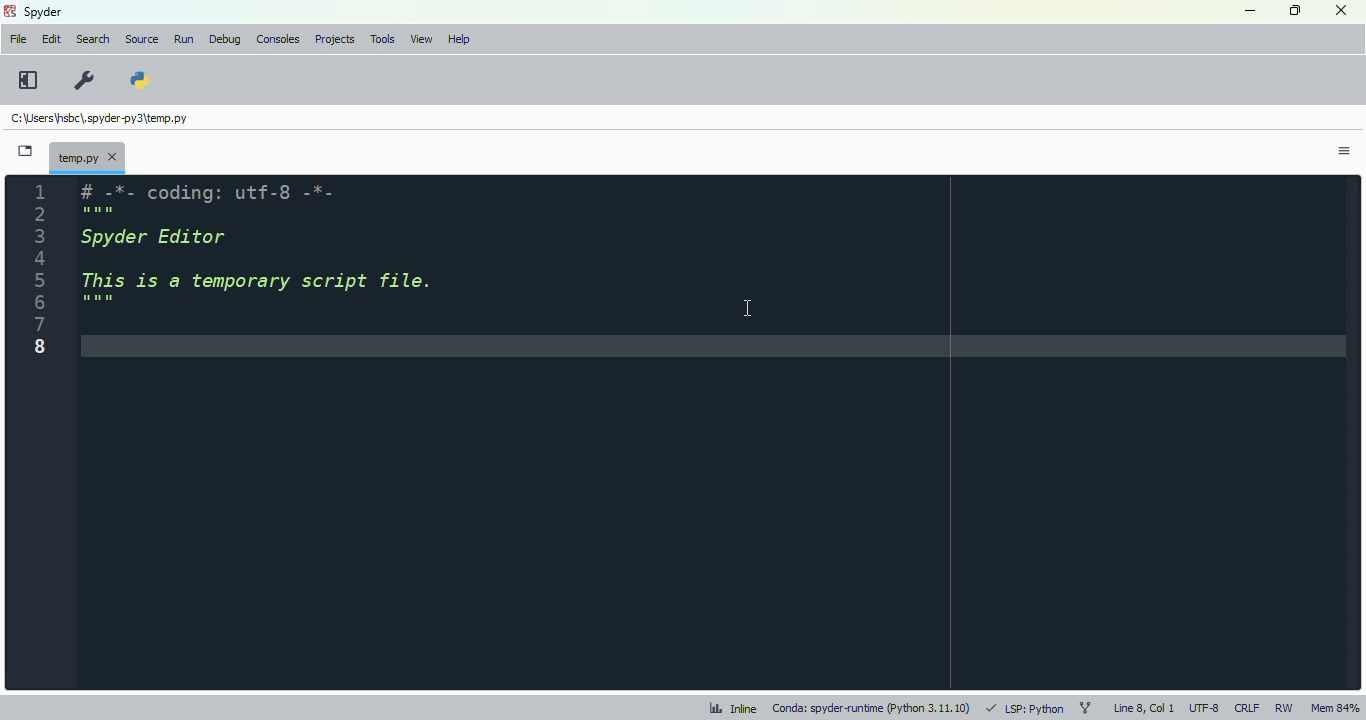  Describe the element at coordinates (458, 40) in the screenshot. I see `help` at that location.